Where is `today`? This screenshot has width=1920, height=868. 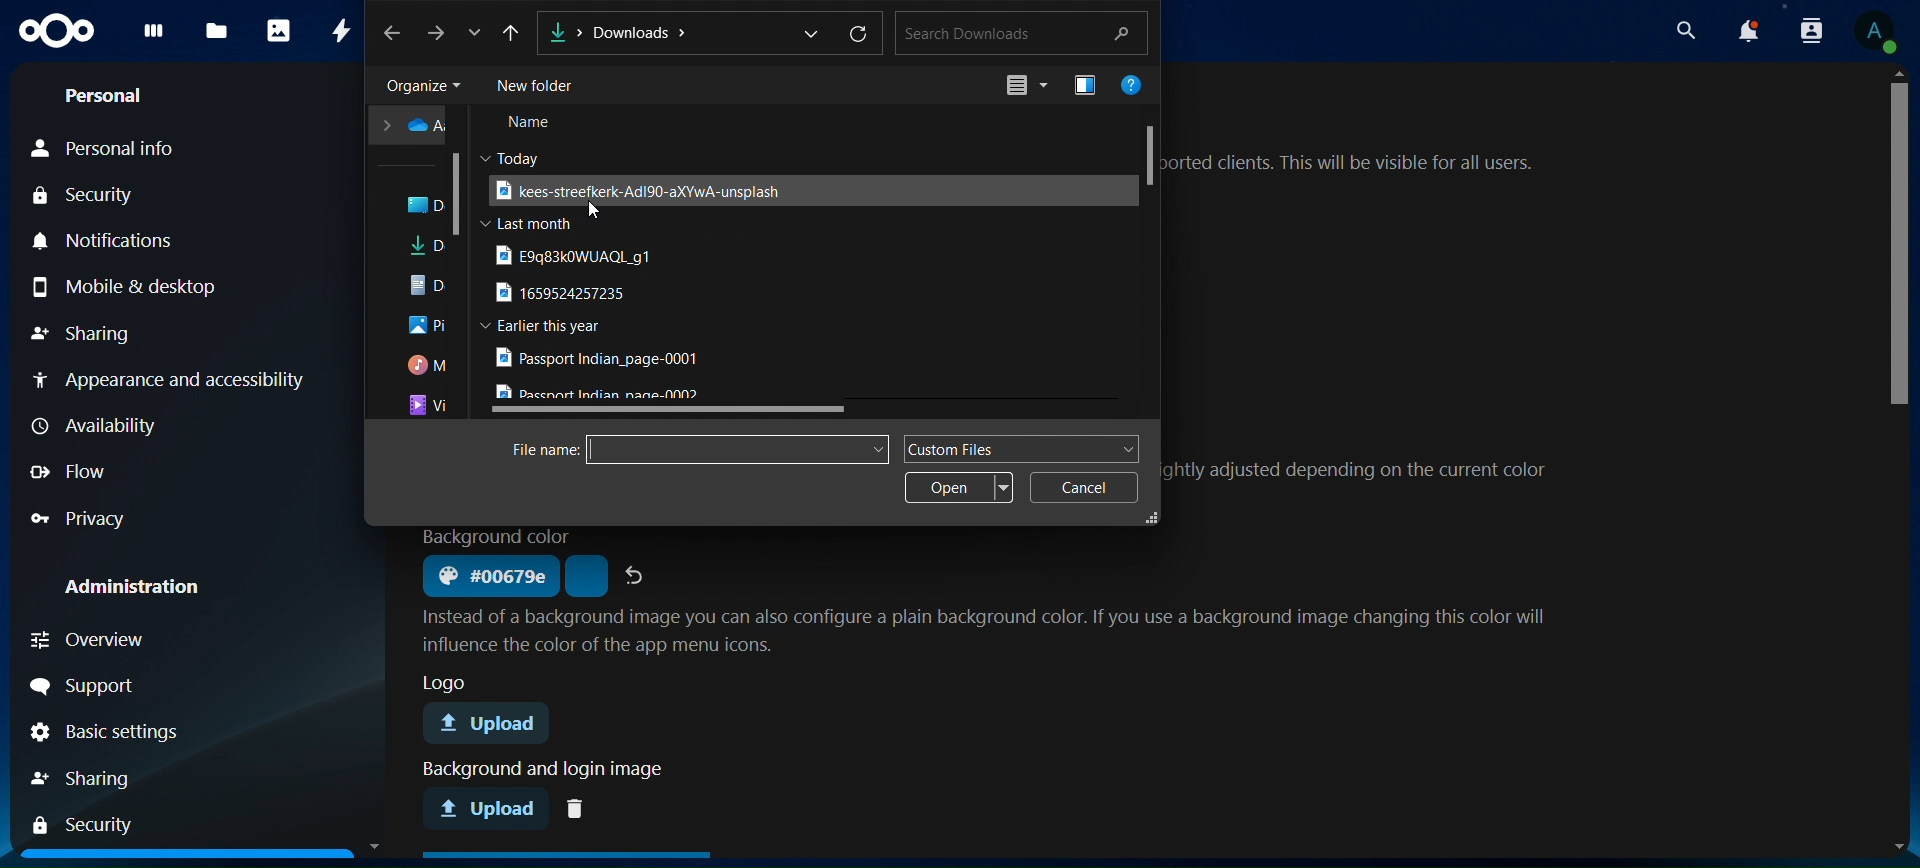 today is located at coordinates (518, 156).